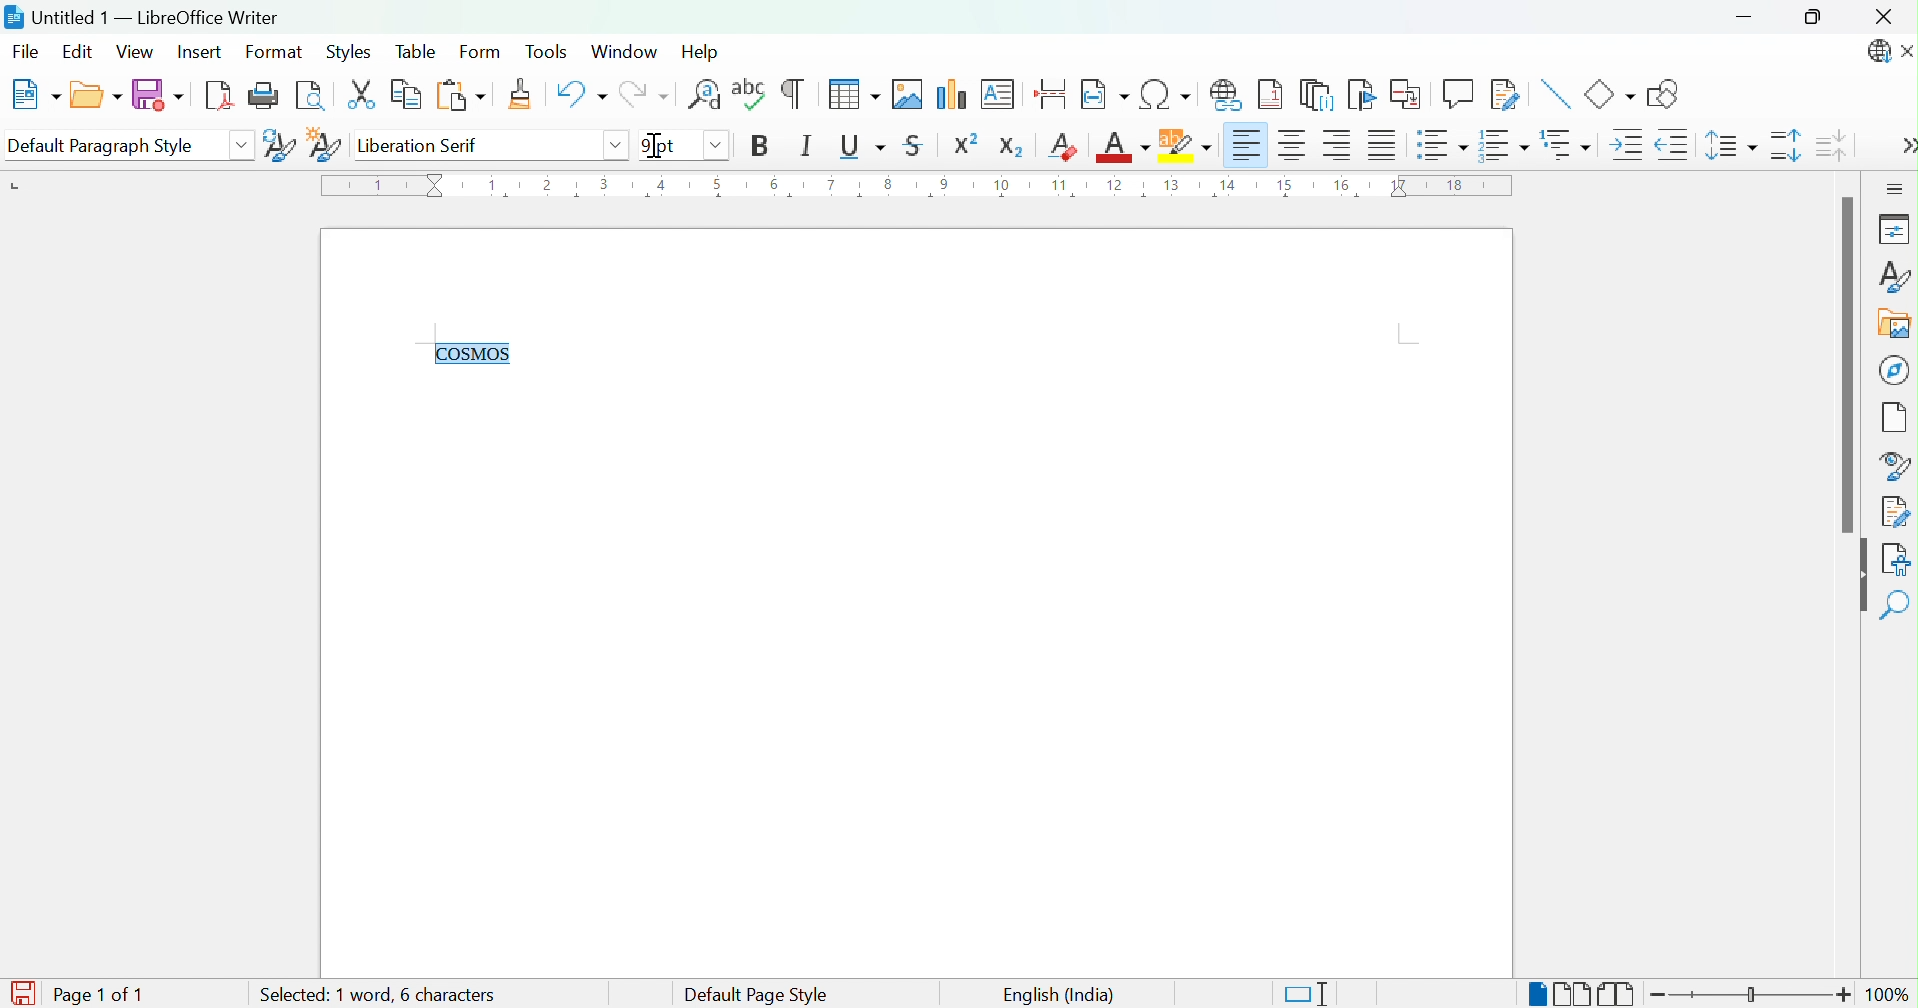 The image size is (1918, 1008). I want to click on Standard selection. Click to change the selection mode., so click(1307, 994).